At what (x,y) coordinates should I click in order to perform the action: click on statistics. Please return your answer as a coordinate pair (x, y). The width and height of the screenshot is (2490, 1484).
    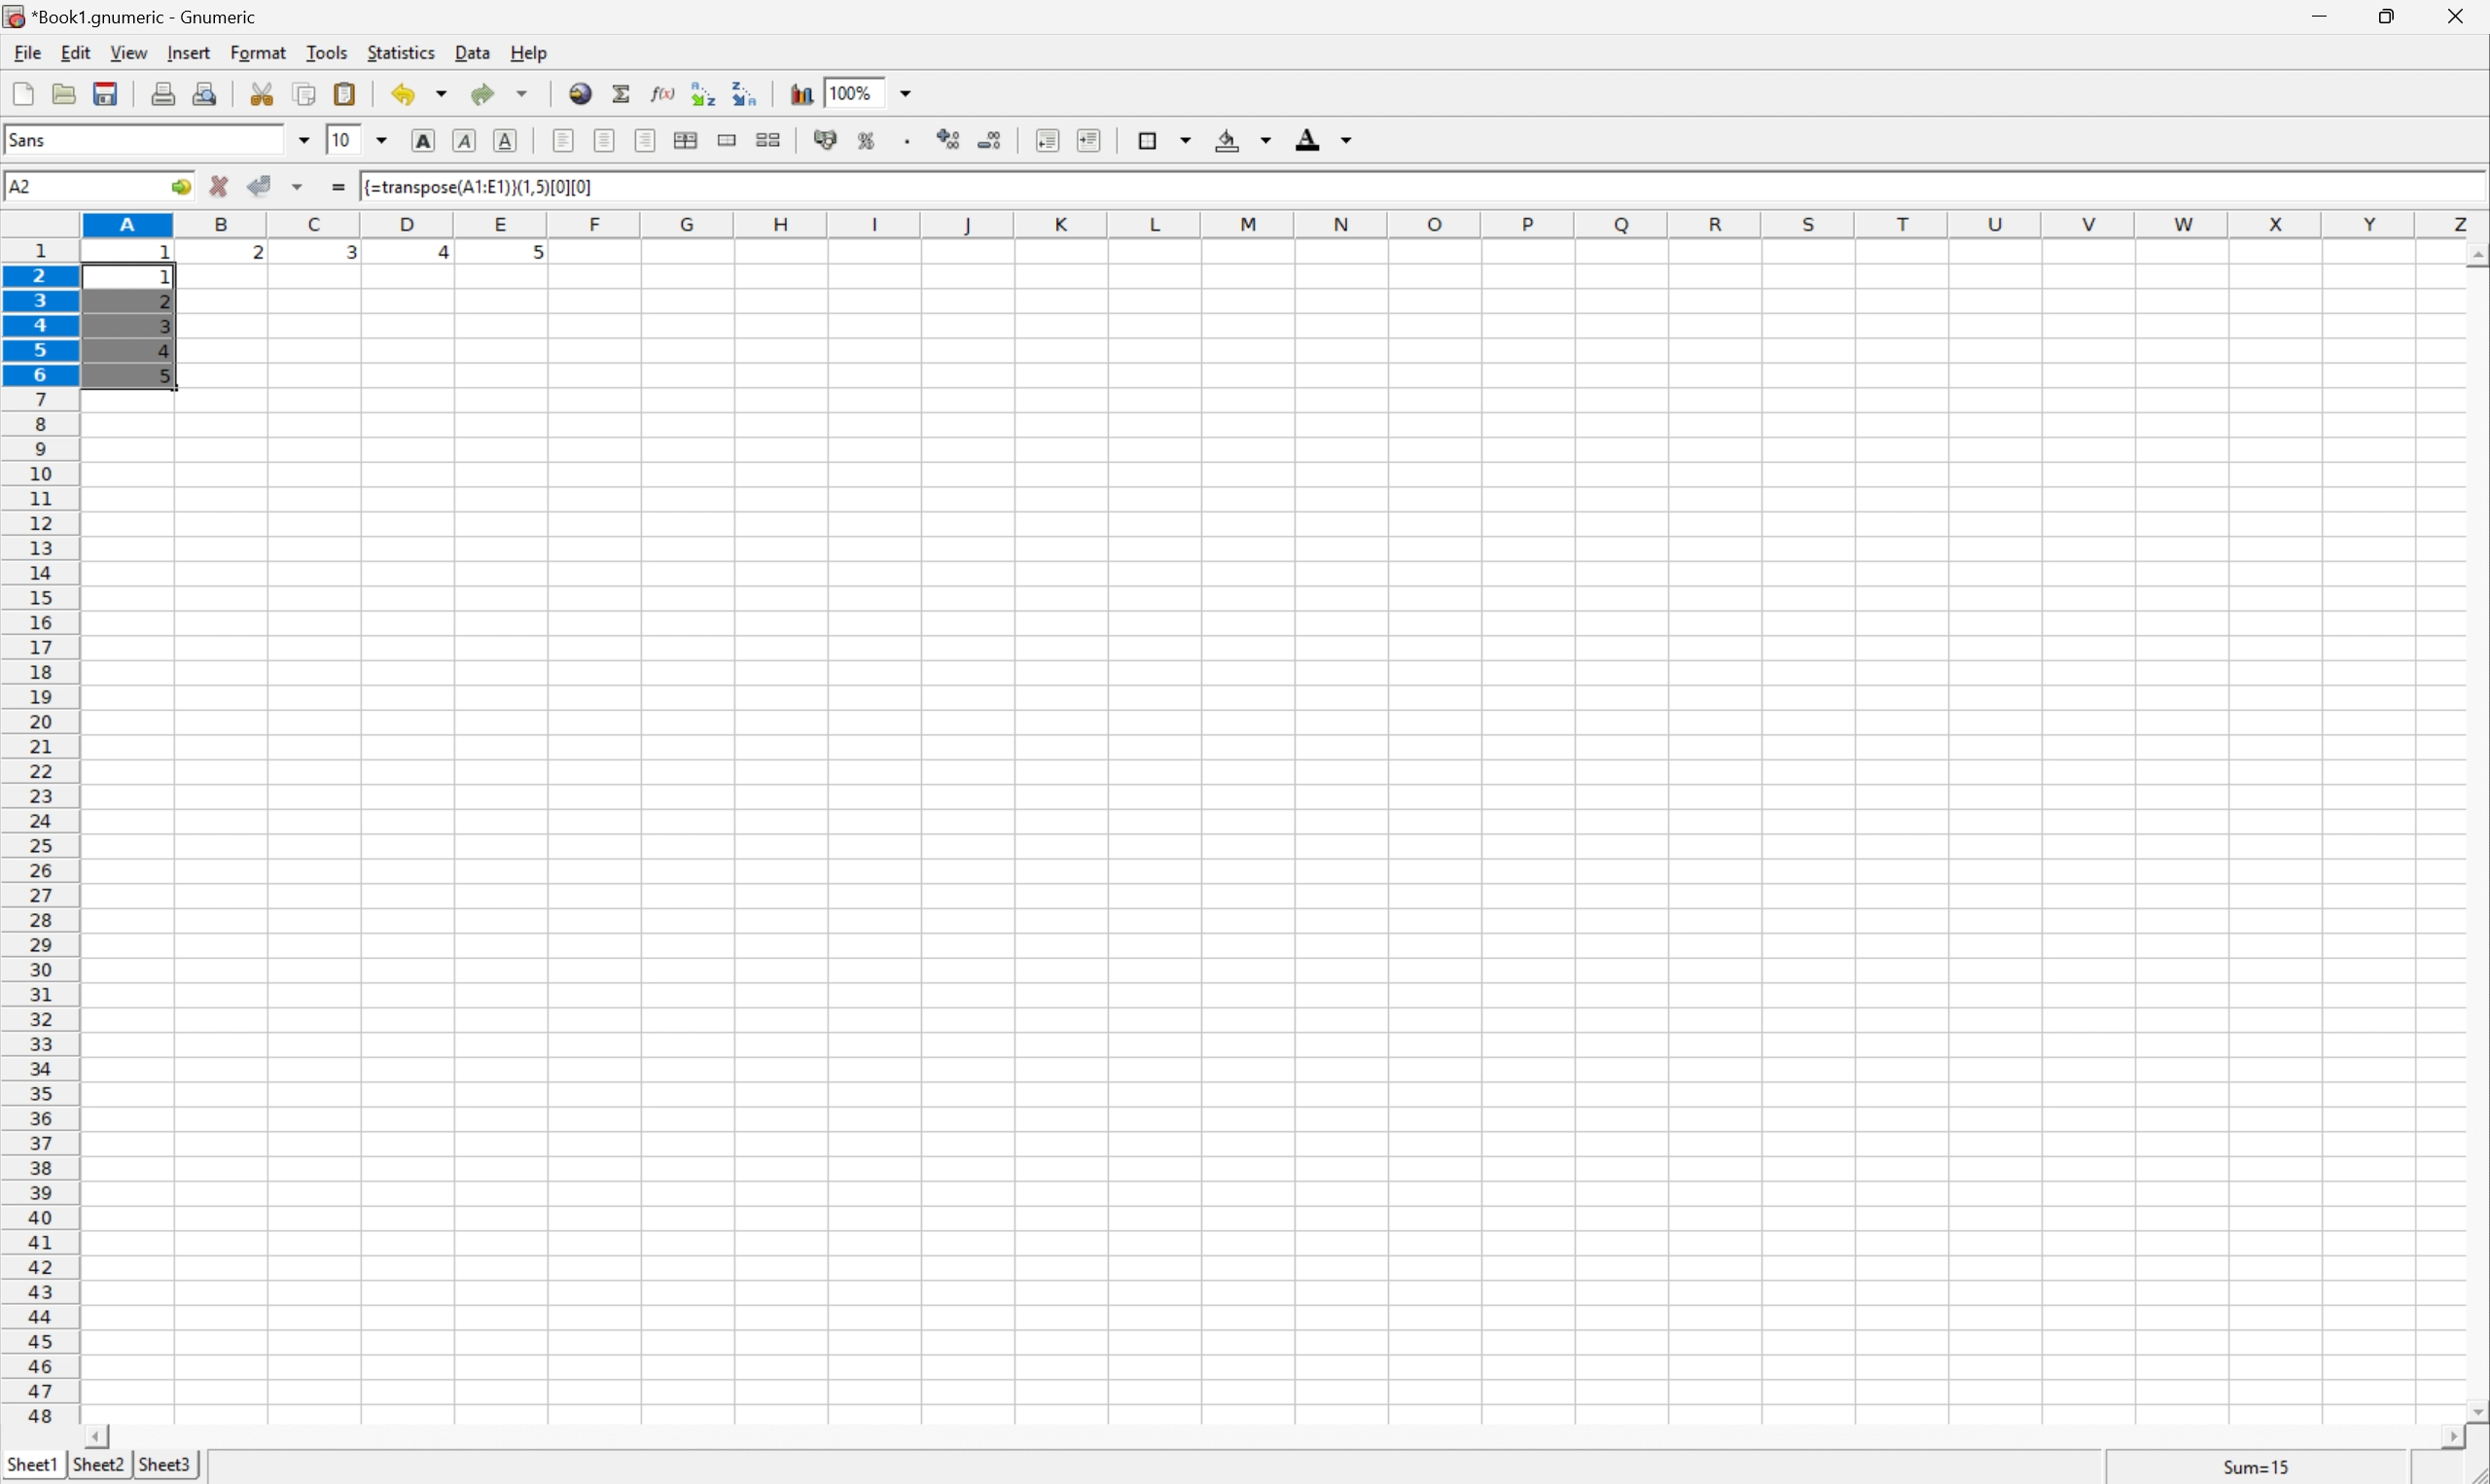
    Looking at the image, I should click on (401, 54).